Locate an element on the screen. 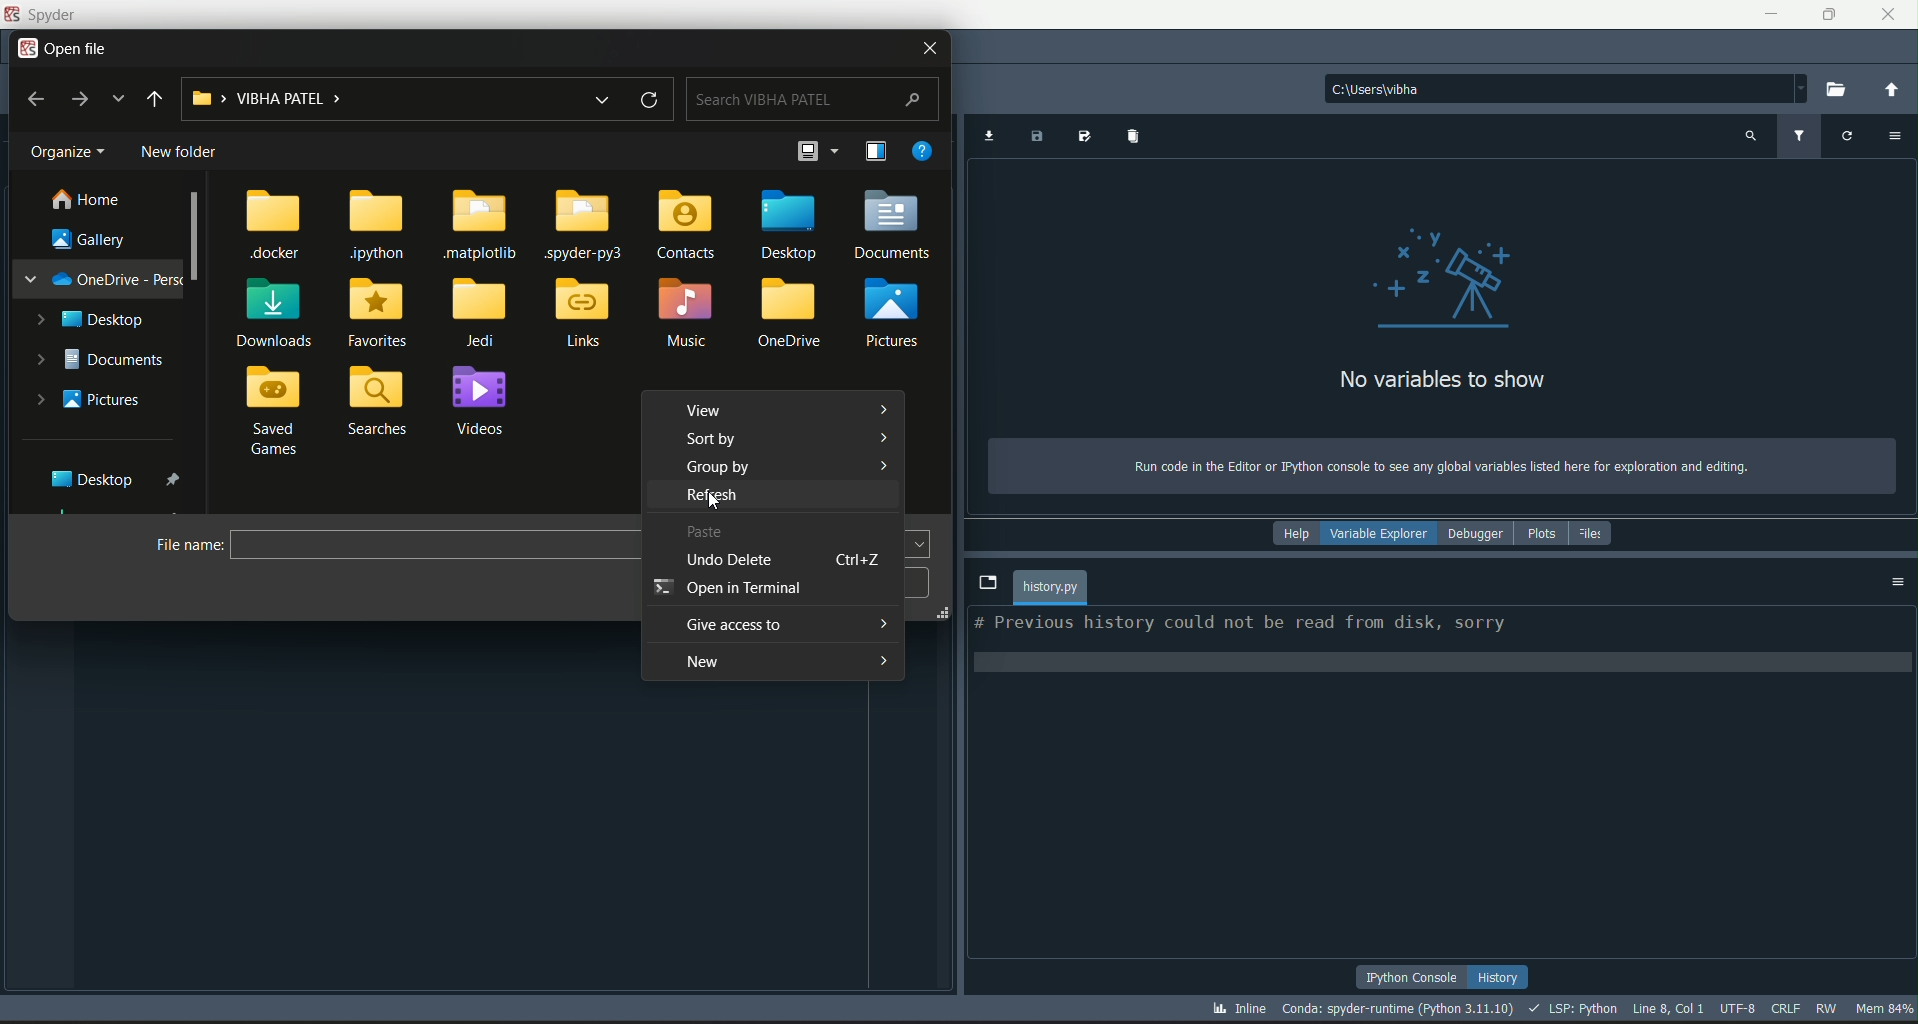 This screenshot has width=1918, height=1024. history is located at coordinates (1501, 975).